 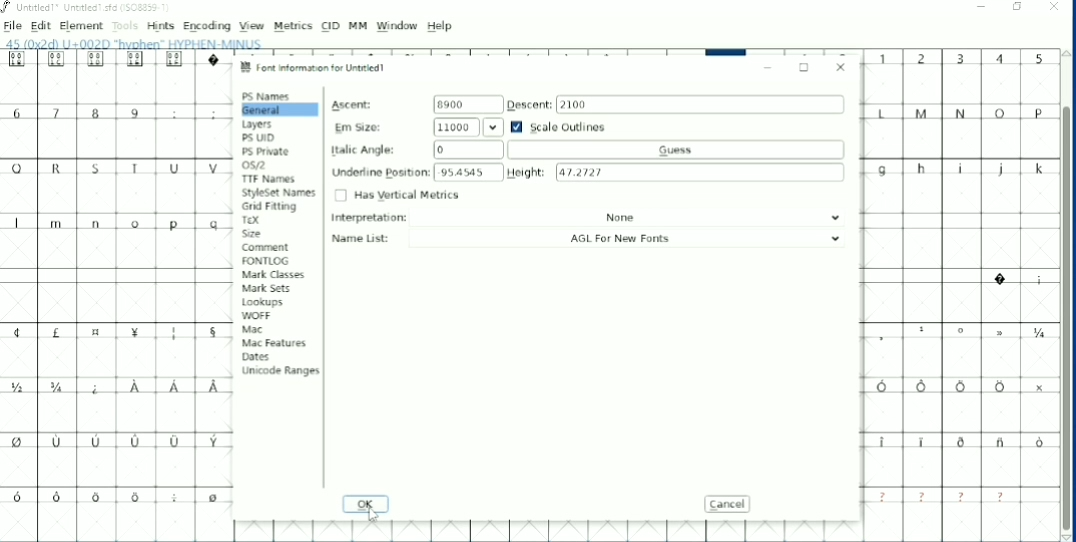 What do you see at coordinates (375, 516) in the screenshot?
I see `Cursor` at bounding box center [375, 516].